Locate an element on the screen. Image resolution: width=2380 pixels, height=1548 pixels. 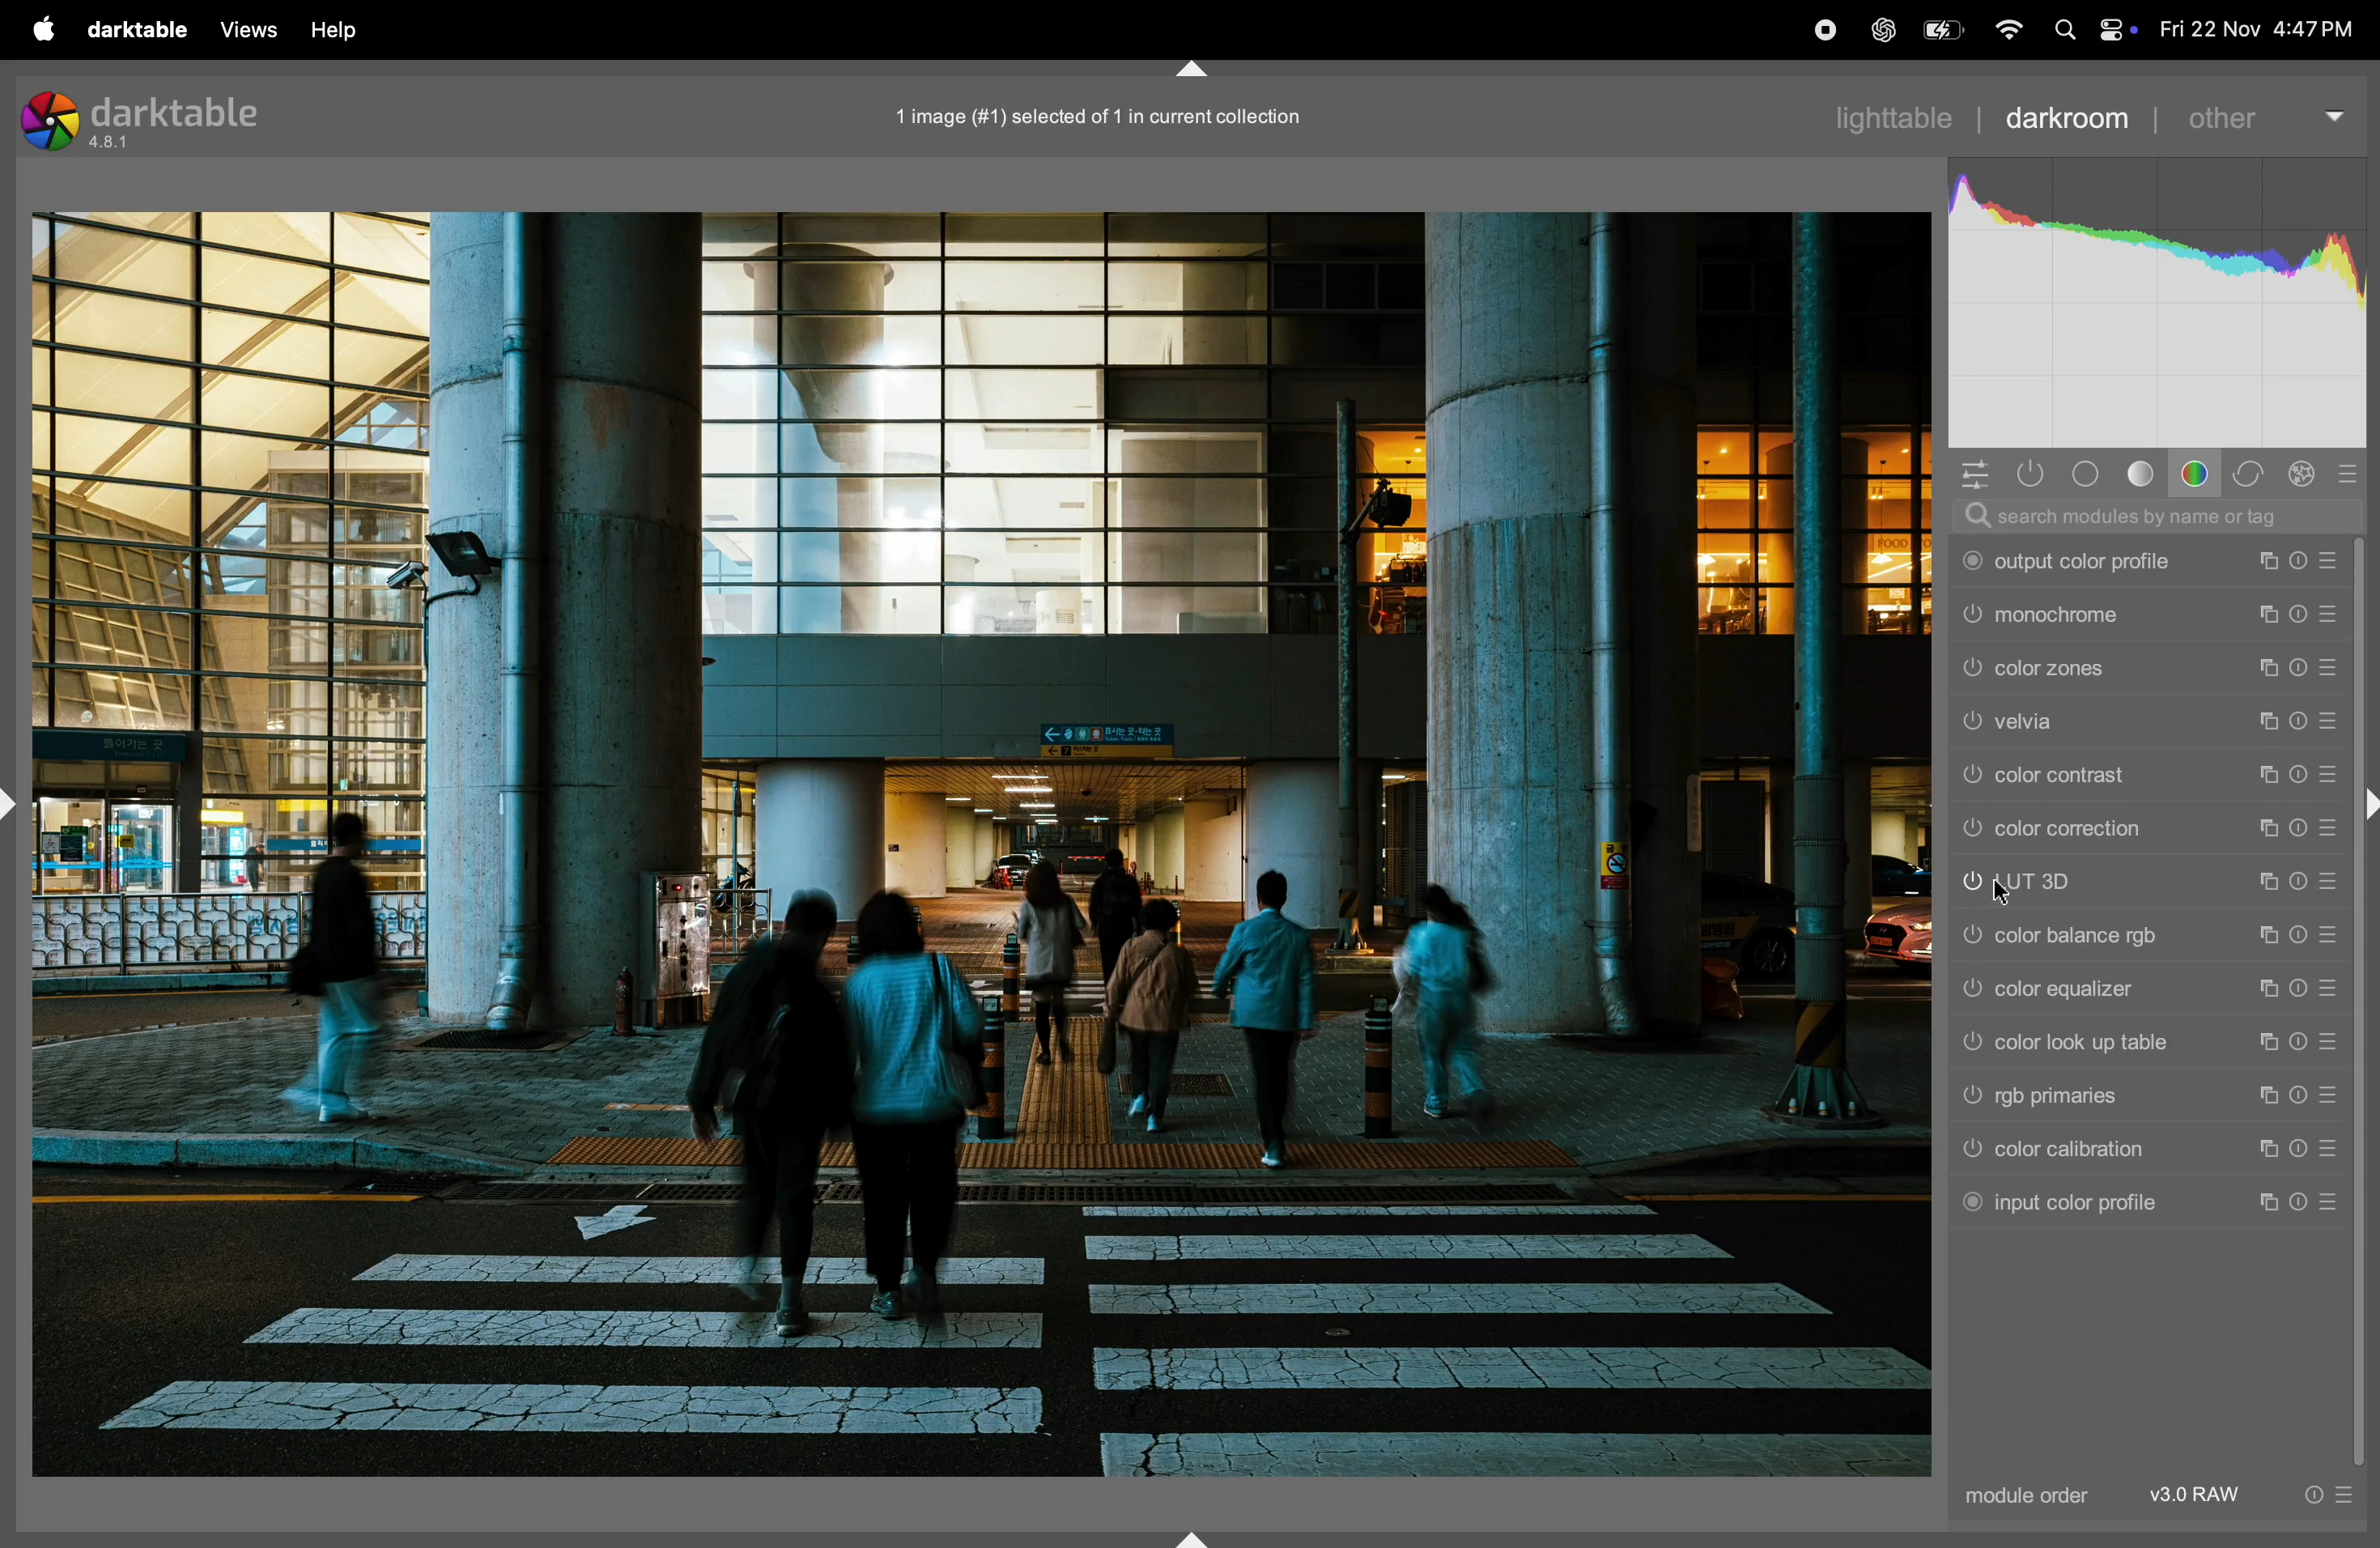
reset is located at coordinates (2300, 1088).